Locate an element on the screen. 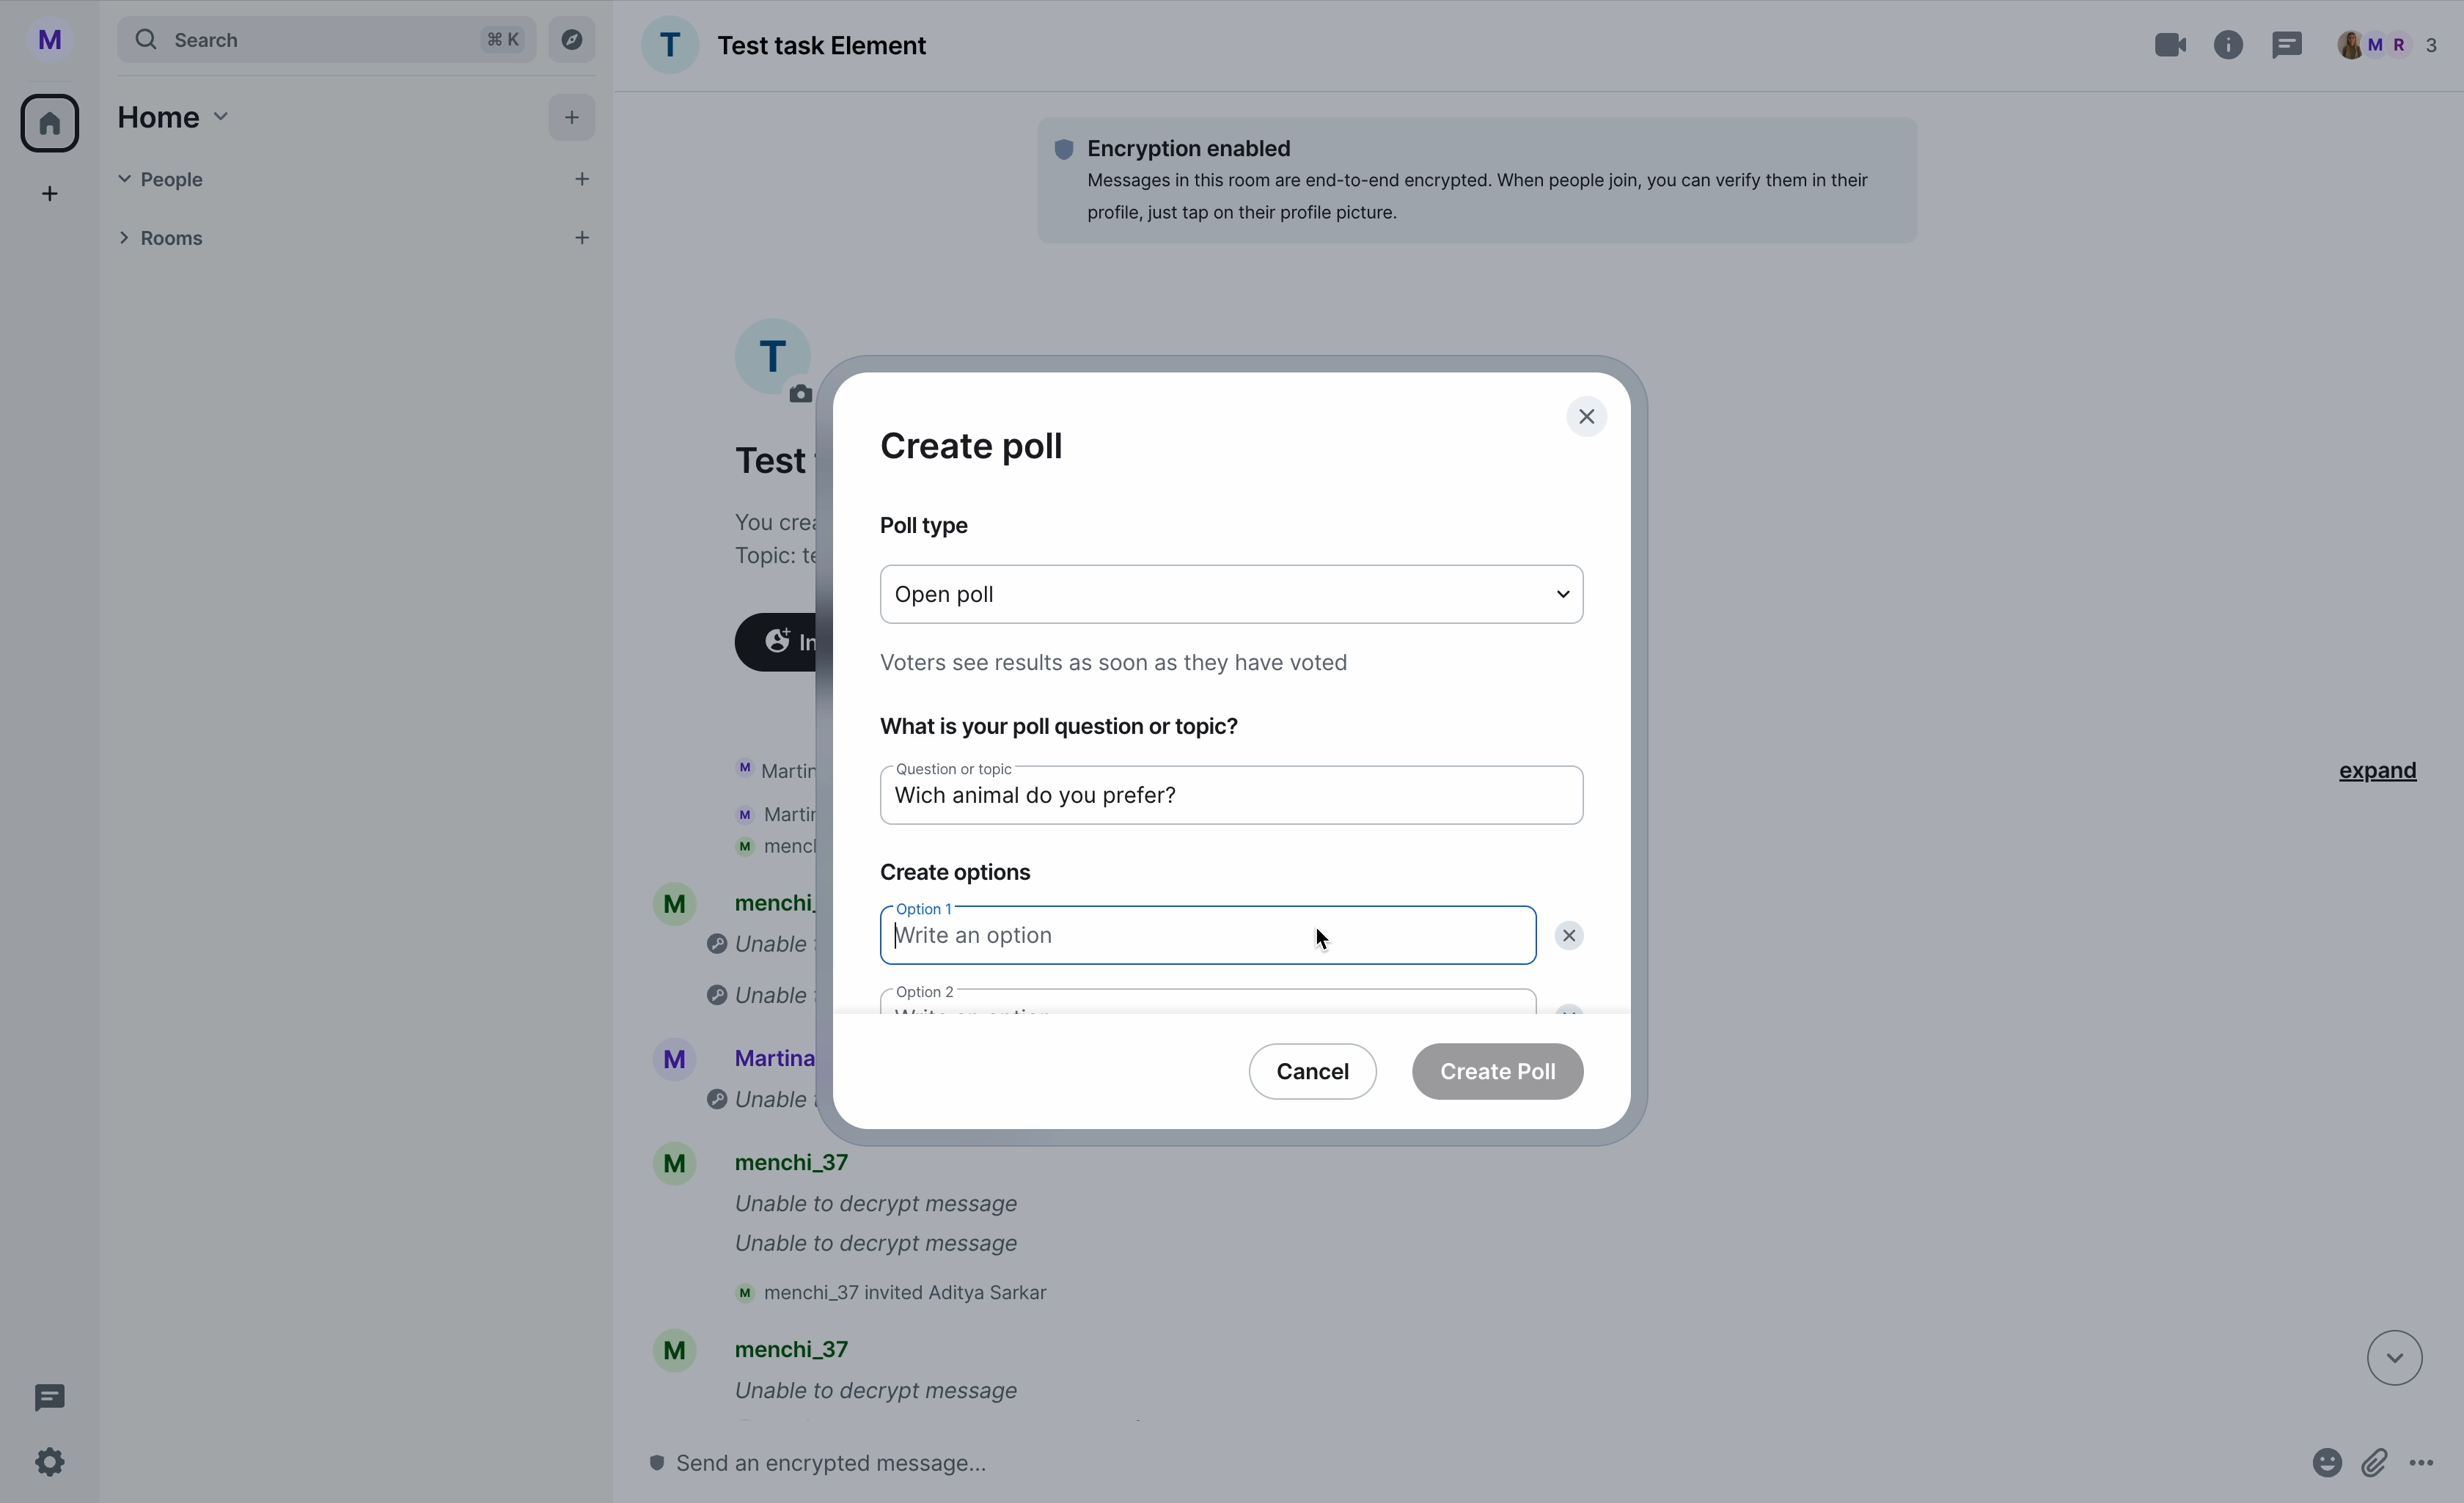 The height and width of the screenshot is (1503, 2464). Test task Element is located at coordinates (785, 45).